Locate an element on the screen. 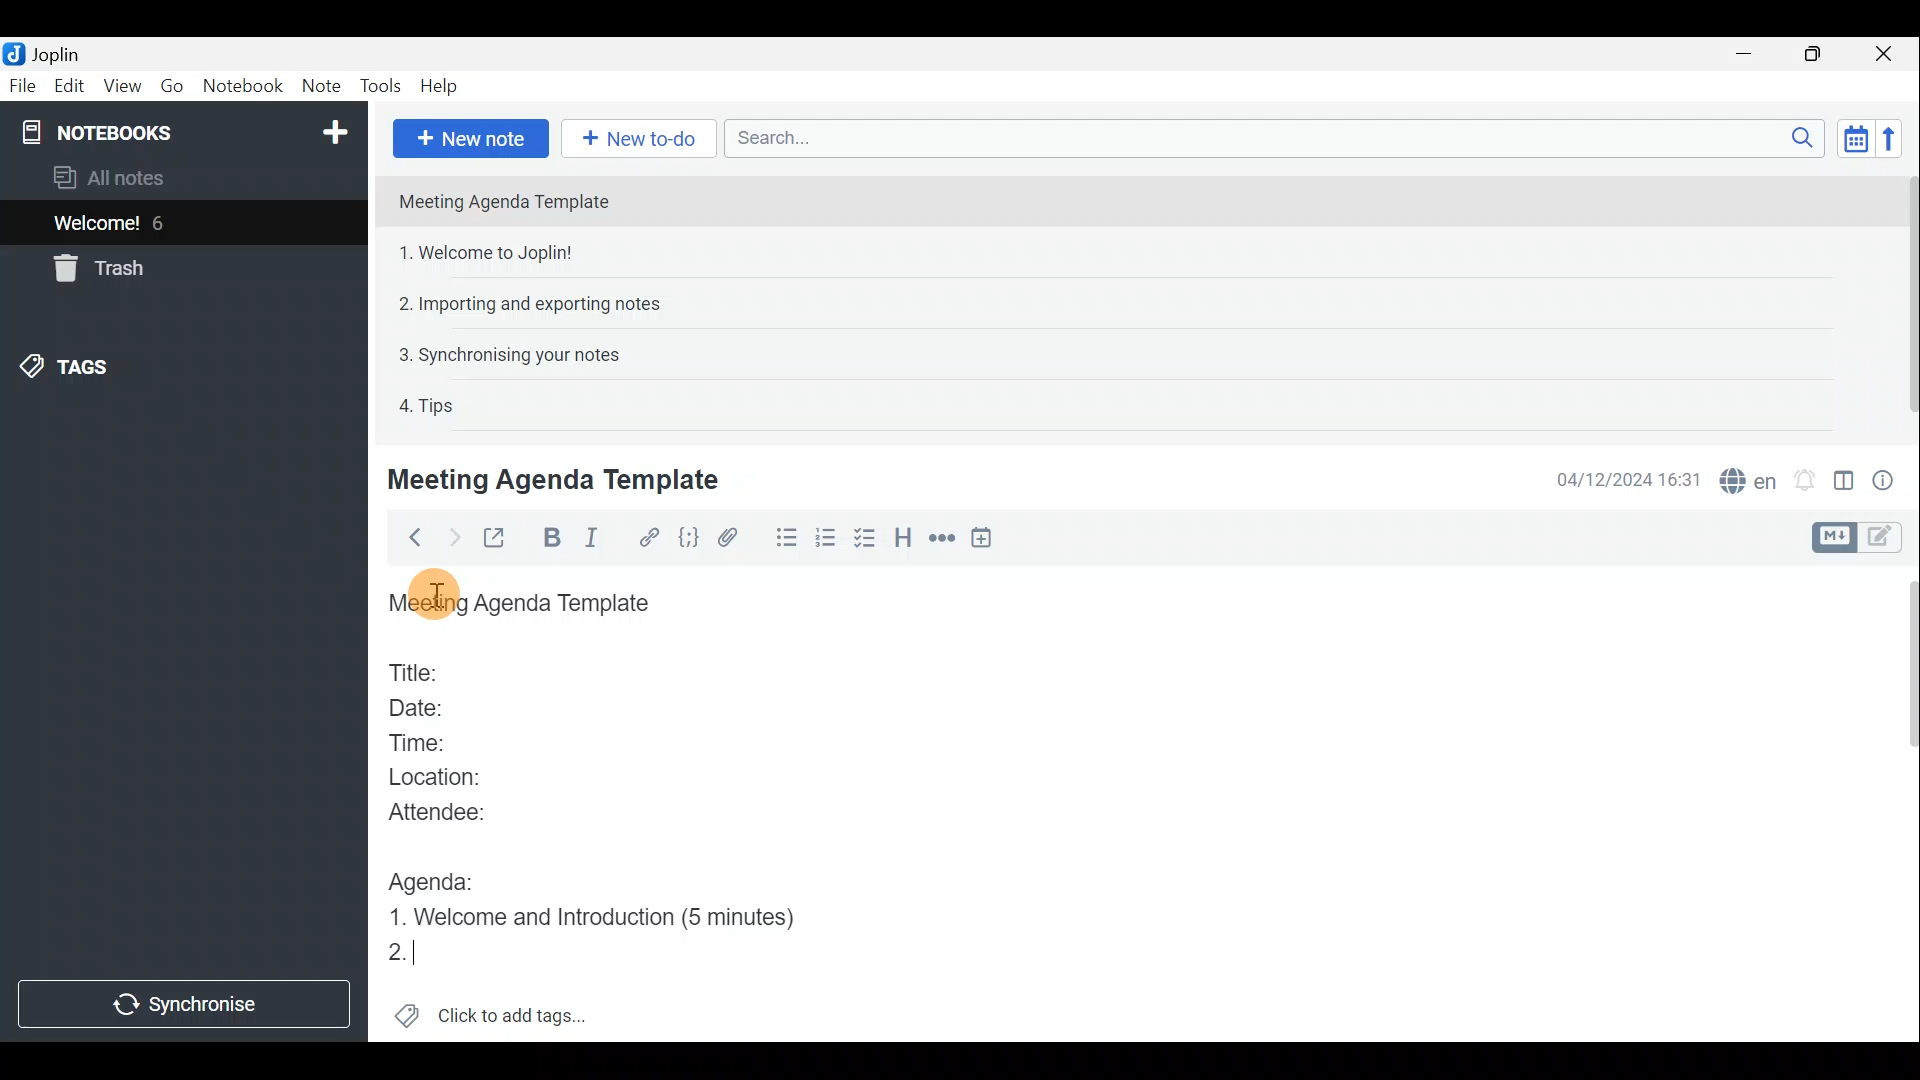  Trash is located at coordinates (95, 268).